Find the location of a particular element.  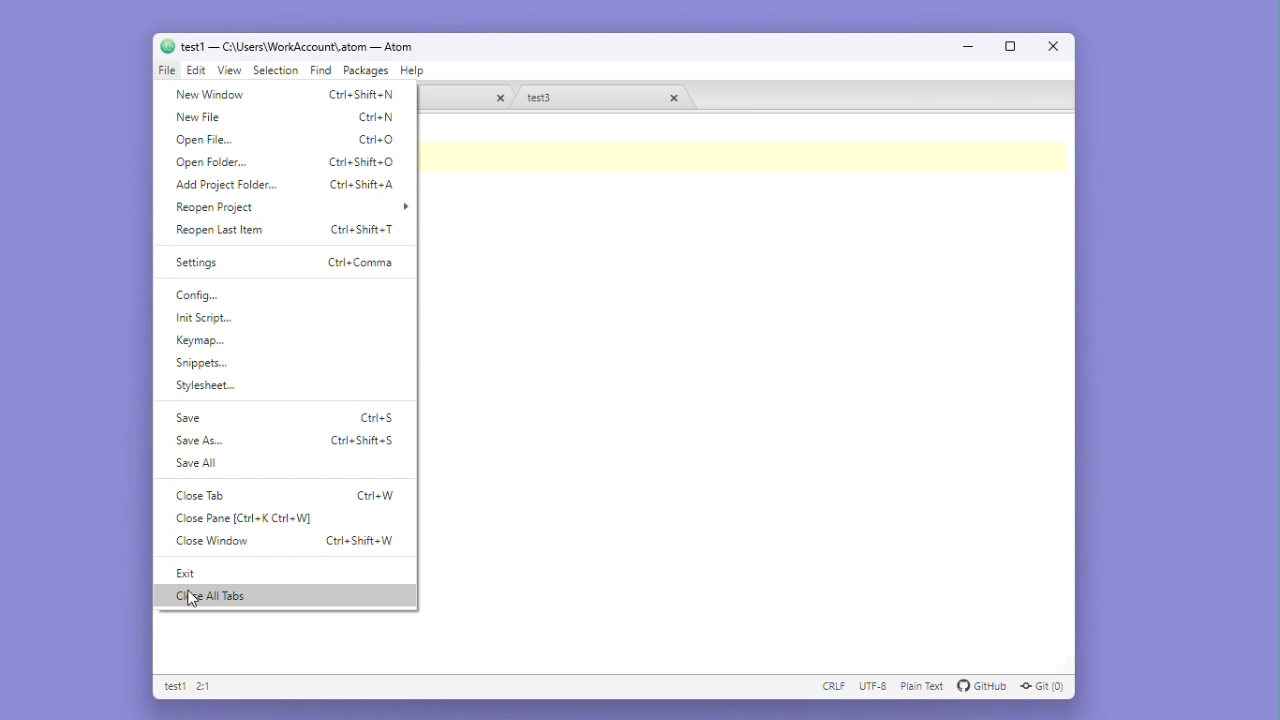

Key map is located at coordinates (205, 340).